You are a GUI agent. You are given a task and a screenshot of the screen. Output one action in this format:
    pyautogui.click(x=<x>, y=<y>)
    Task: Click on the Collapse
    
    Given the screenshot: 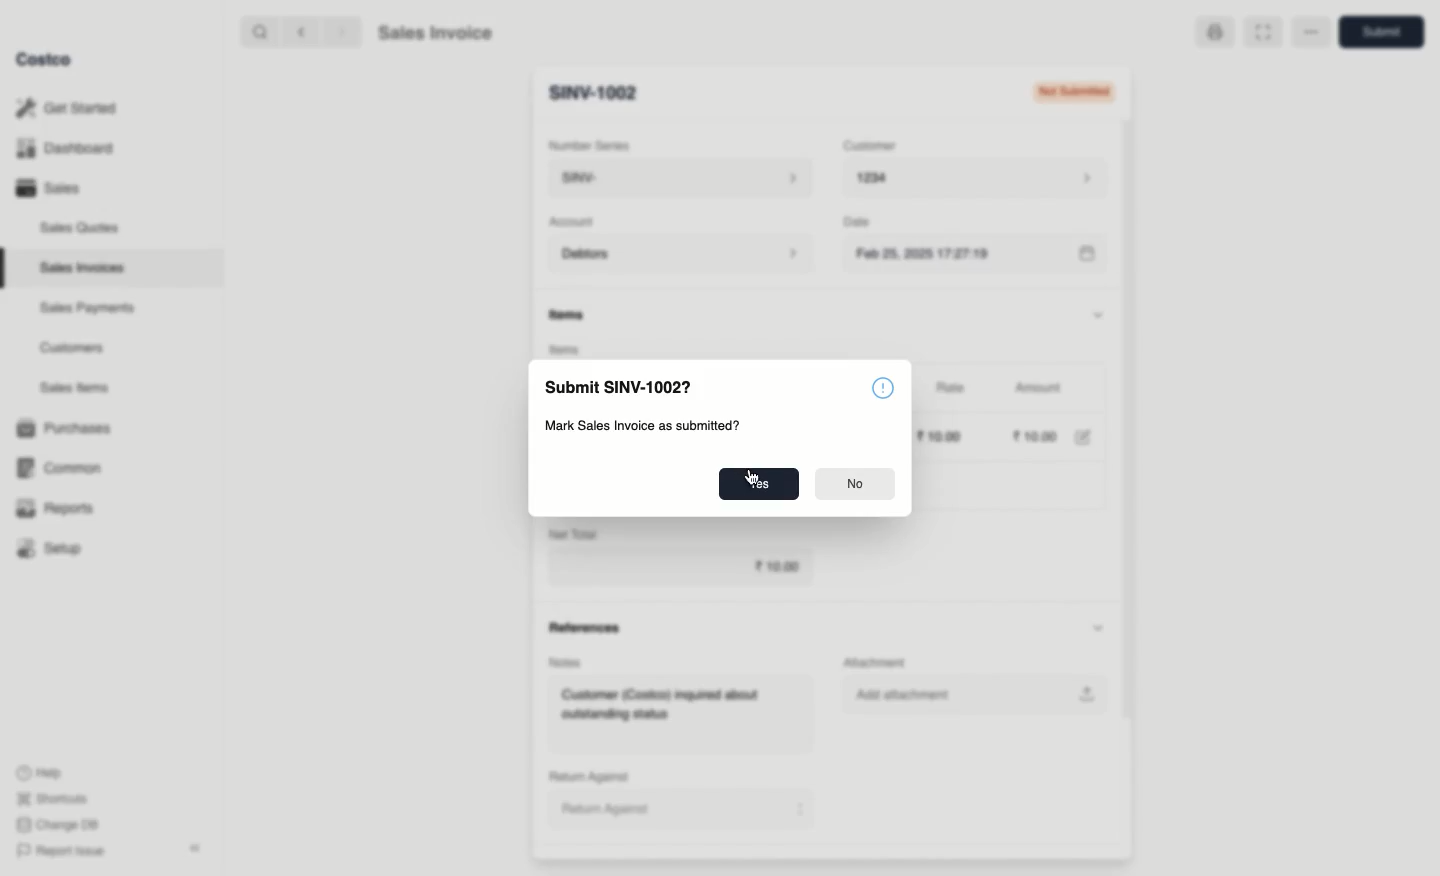 What is the action you would take?
    pyautogui.click(x=194, y=848)
    